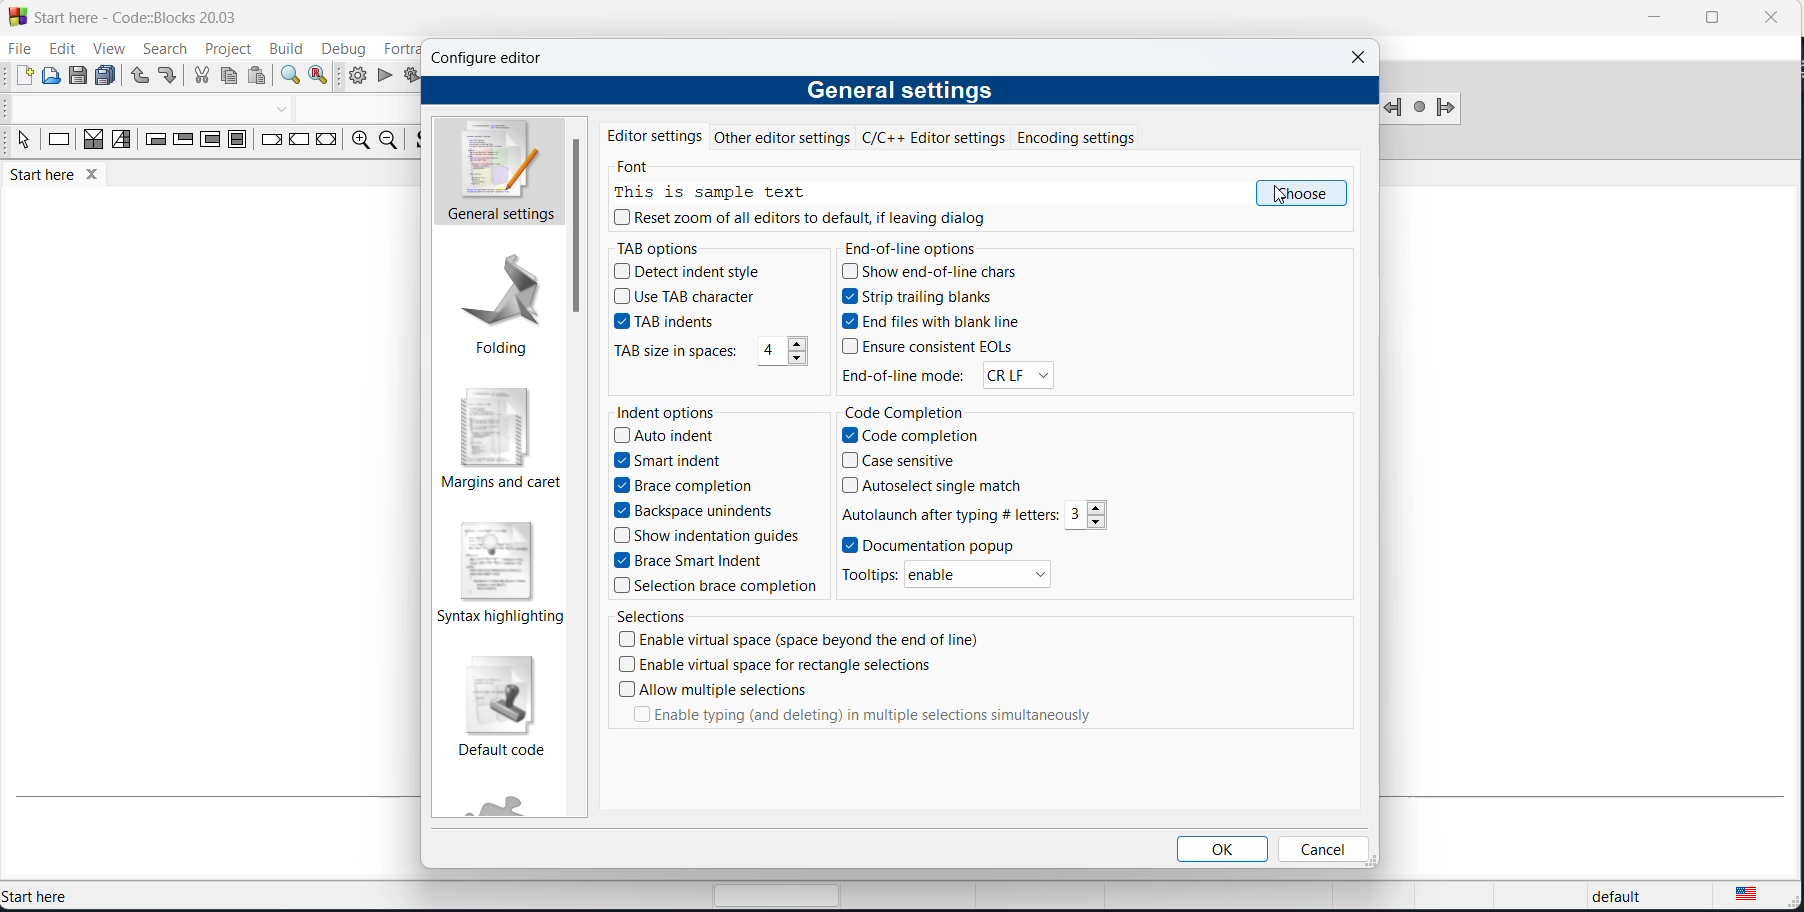  Describe the element at coordinates (201, 78) in the screenshot. I see `cut` at that location.